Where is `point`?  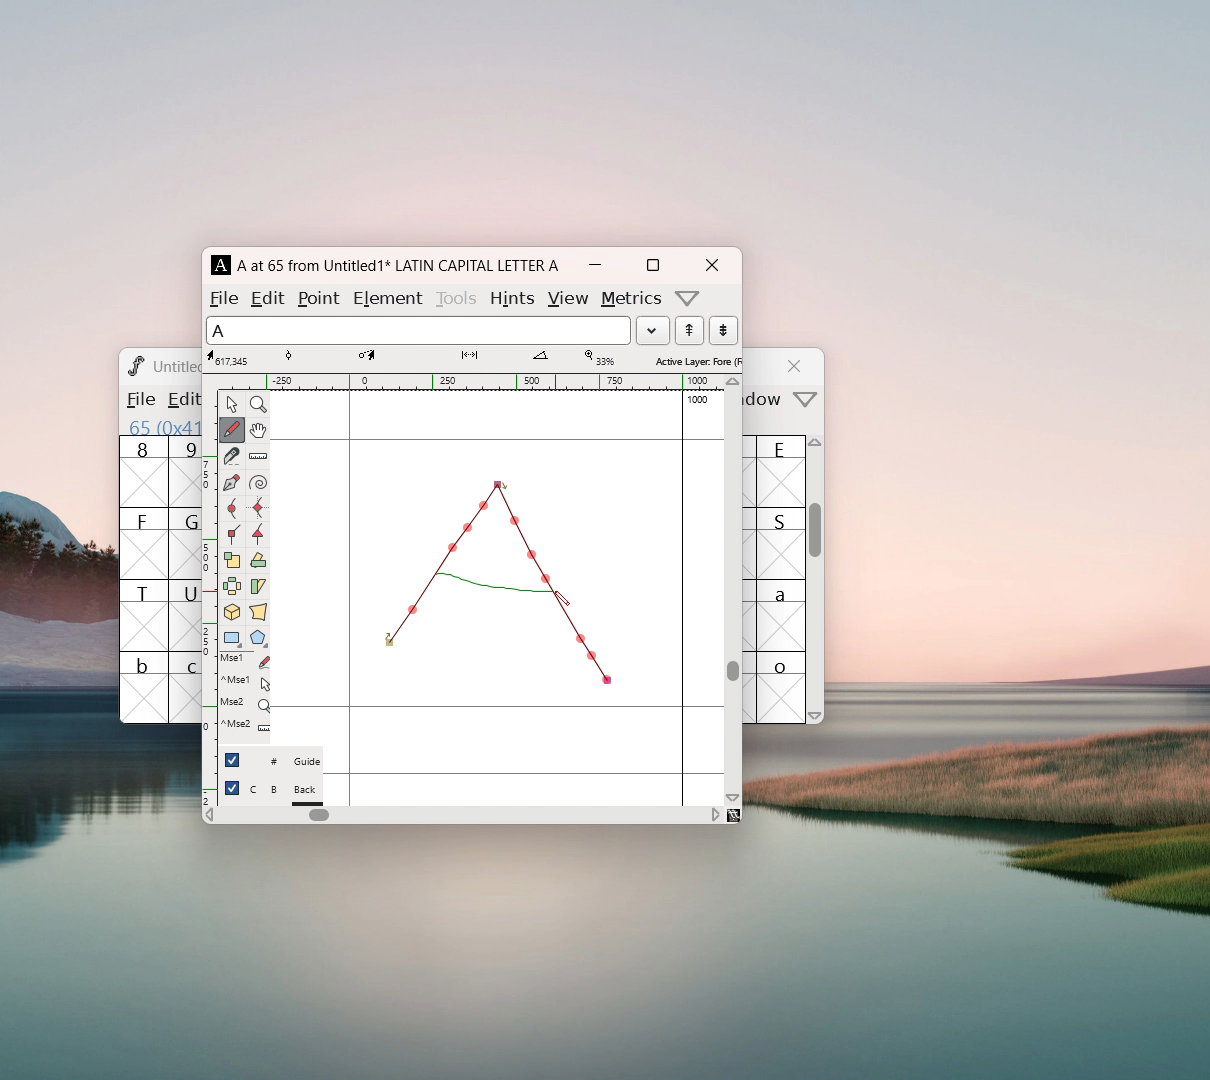
point is located at coordinates (321, 298).